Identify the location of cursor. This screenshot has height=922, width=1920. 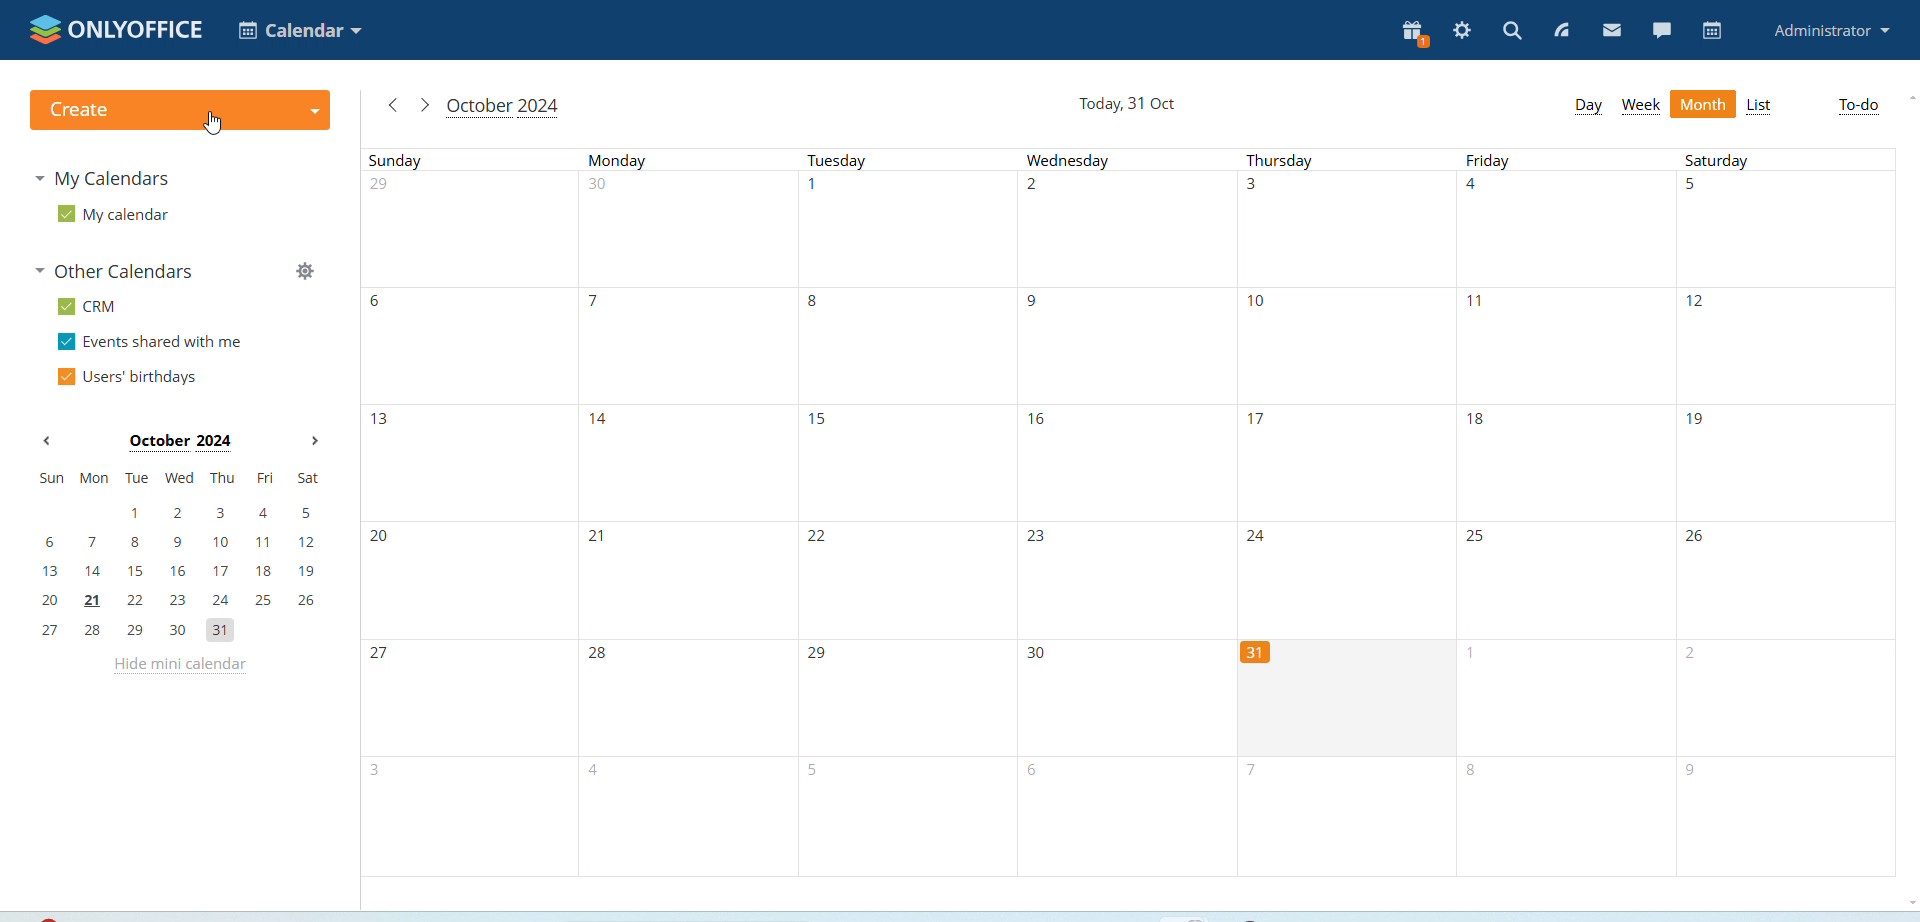
(212, 126).